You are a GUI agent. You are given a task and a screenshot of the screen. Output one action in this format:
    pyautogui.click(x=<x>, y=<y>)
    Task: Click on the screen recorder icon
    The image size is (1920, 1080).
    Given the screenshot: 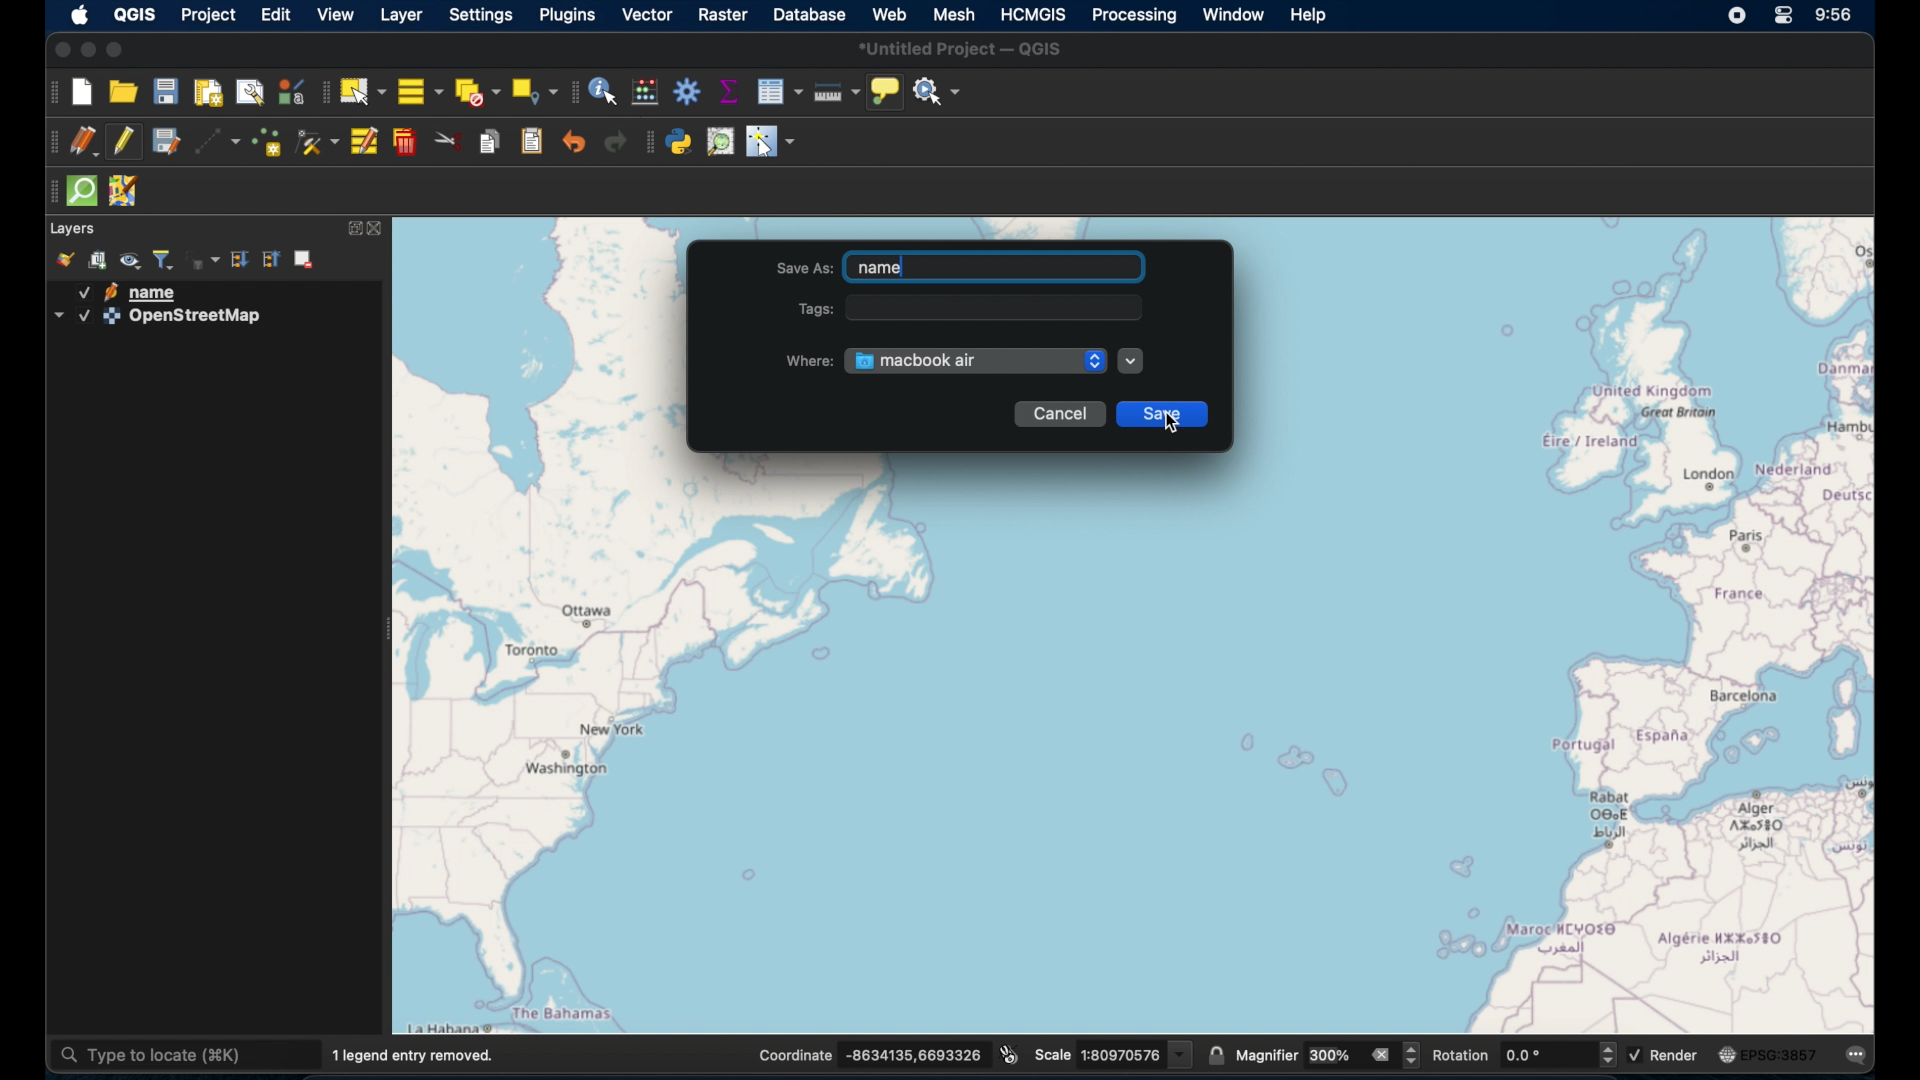 What is the action you would take?
    pyautogui.click(x=1735, y=17)
    